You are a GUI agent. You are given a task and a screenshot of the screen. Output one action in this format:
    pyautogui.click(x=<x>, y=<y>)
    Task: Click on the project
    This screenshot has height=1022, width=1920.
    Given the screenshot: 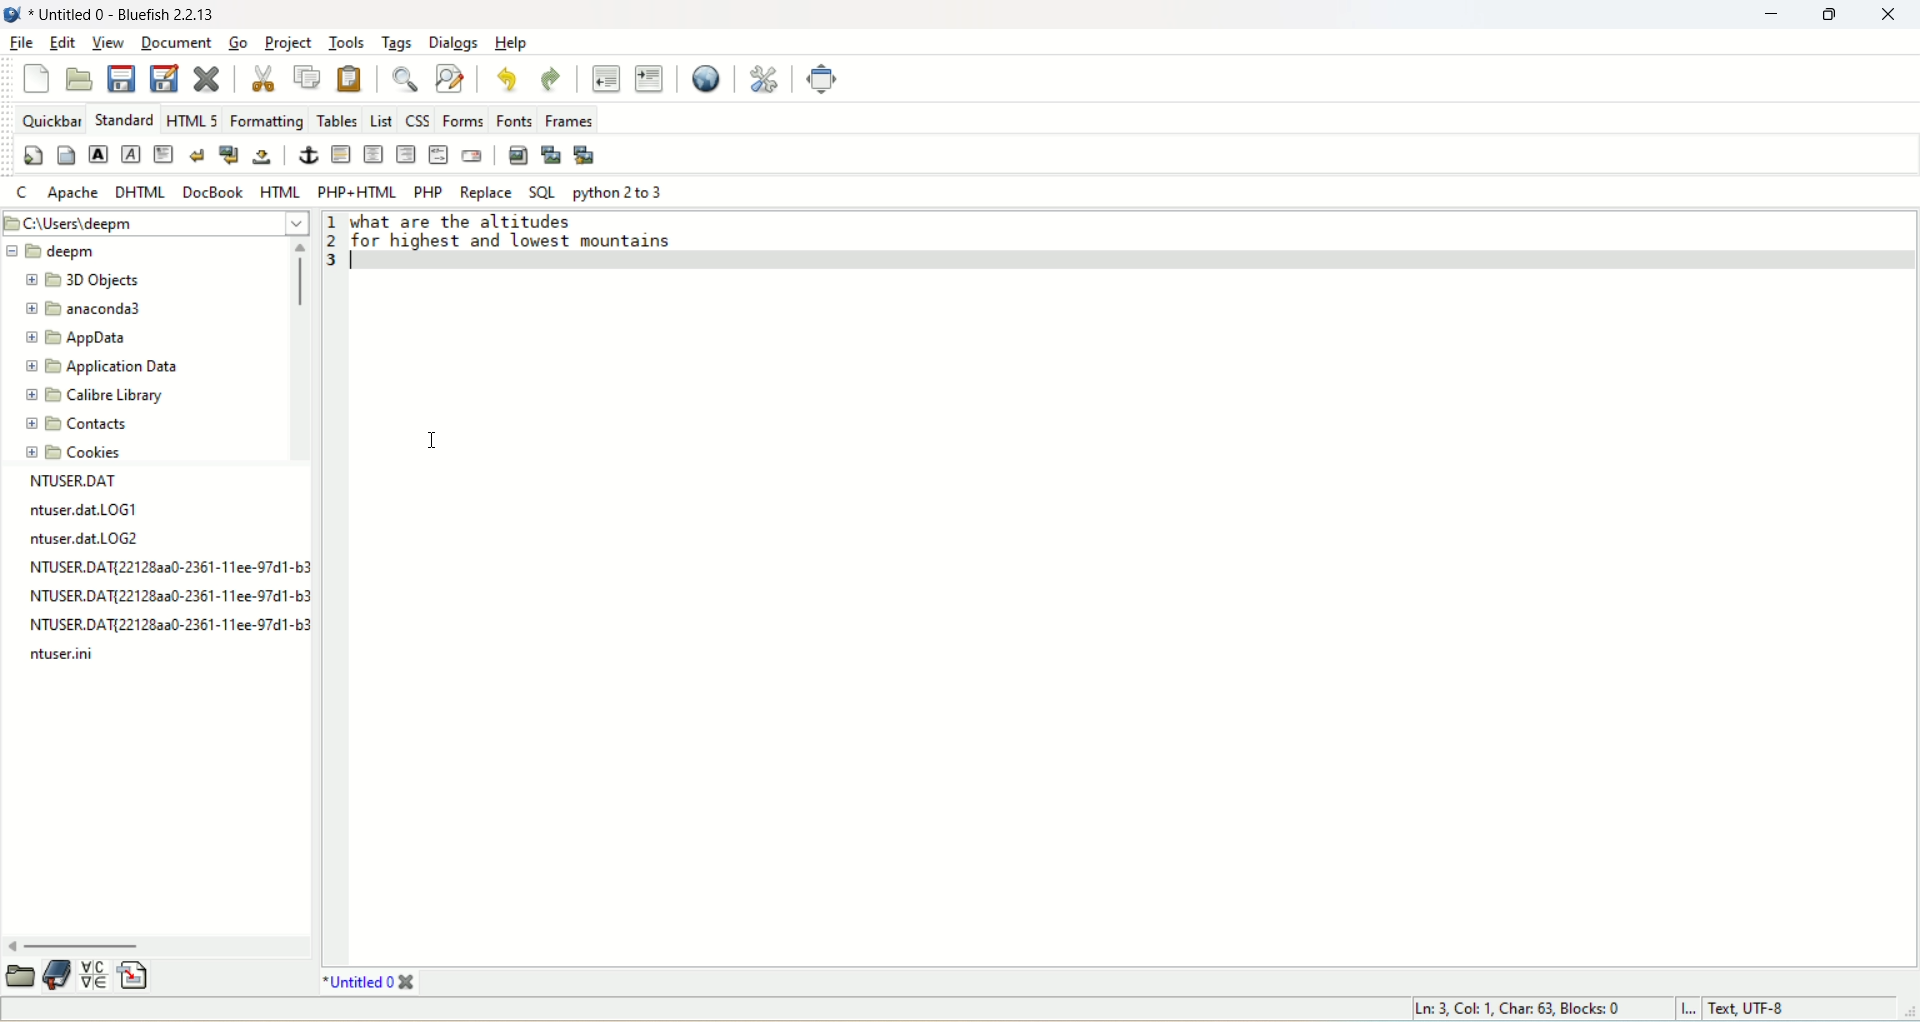 What is the action you would take?
    pyautogui.click(x=287, y=42)
    